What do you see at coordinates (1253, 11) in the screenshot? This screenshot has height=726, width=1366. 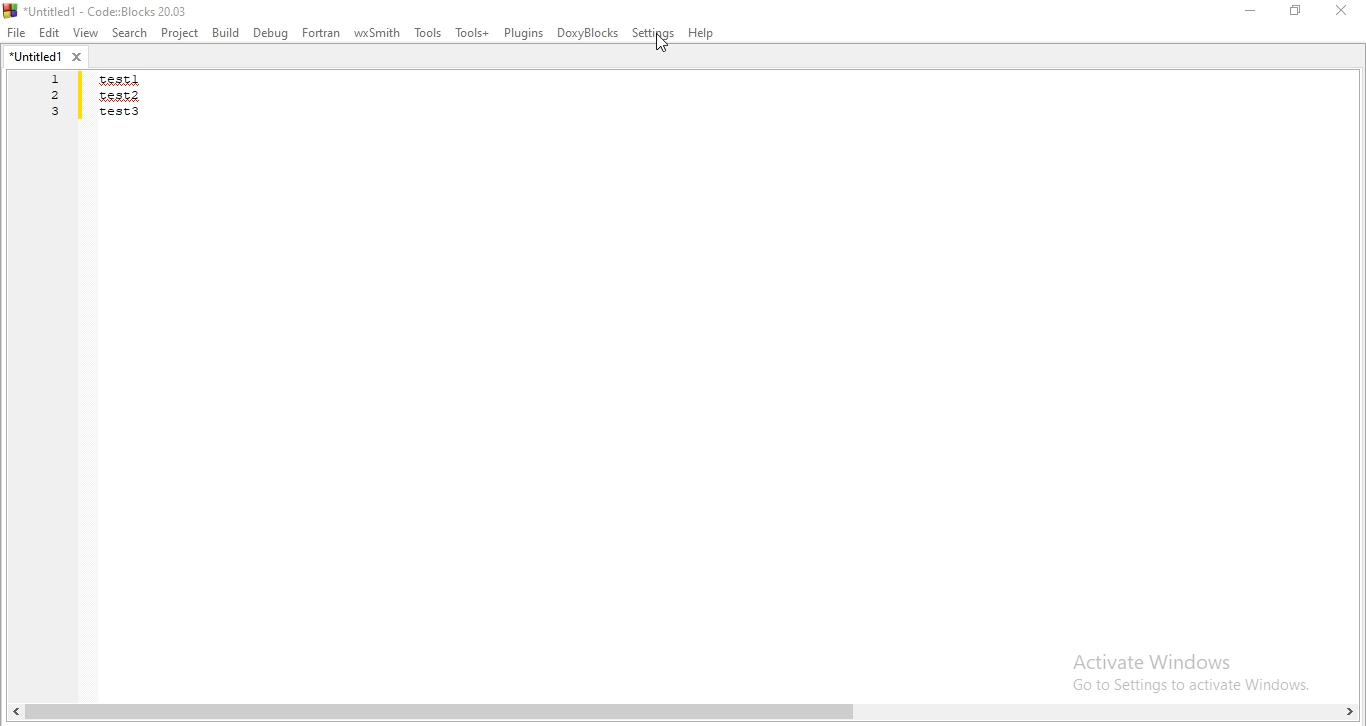 I see `Minimise` at bounding box center [1253, 11].